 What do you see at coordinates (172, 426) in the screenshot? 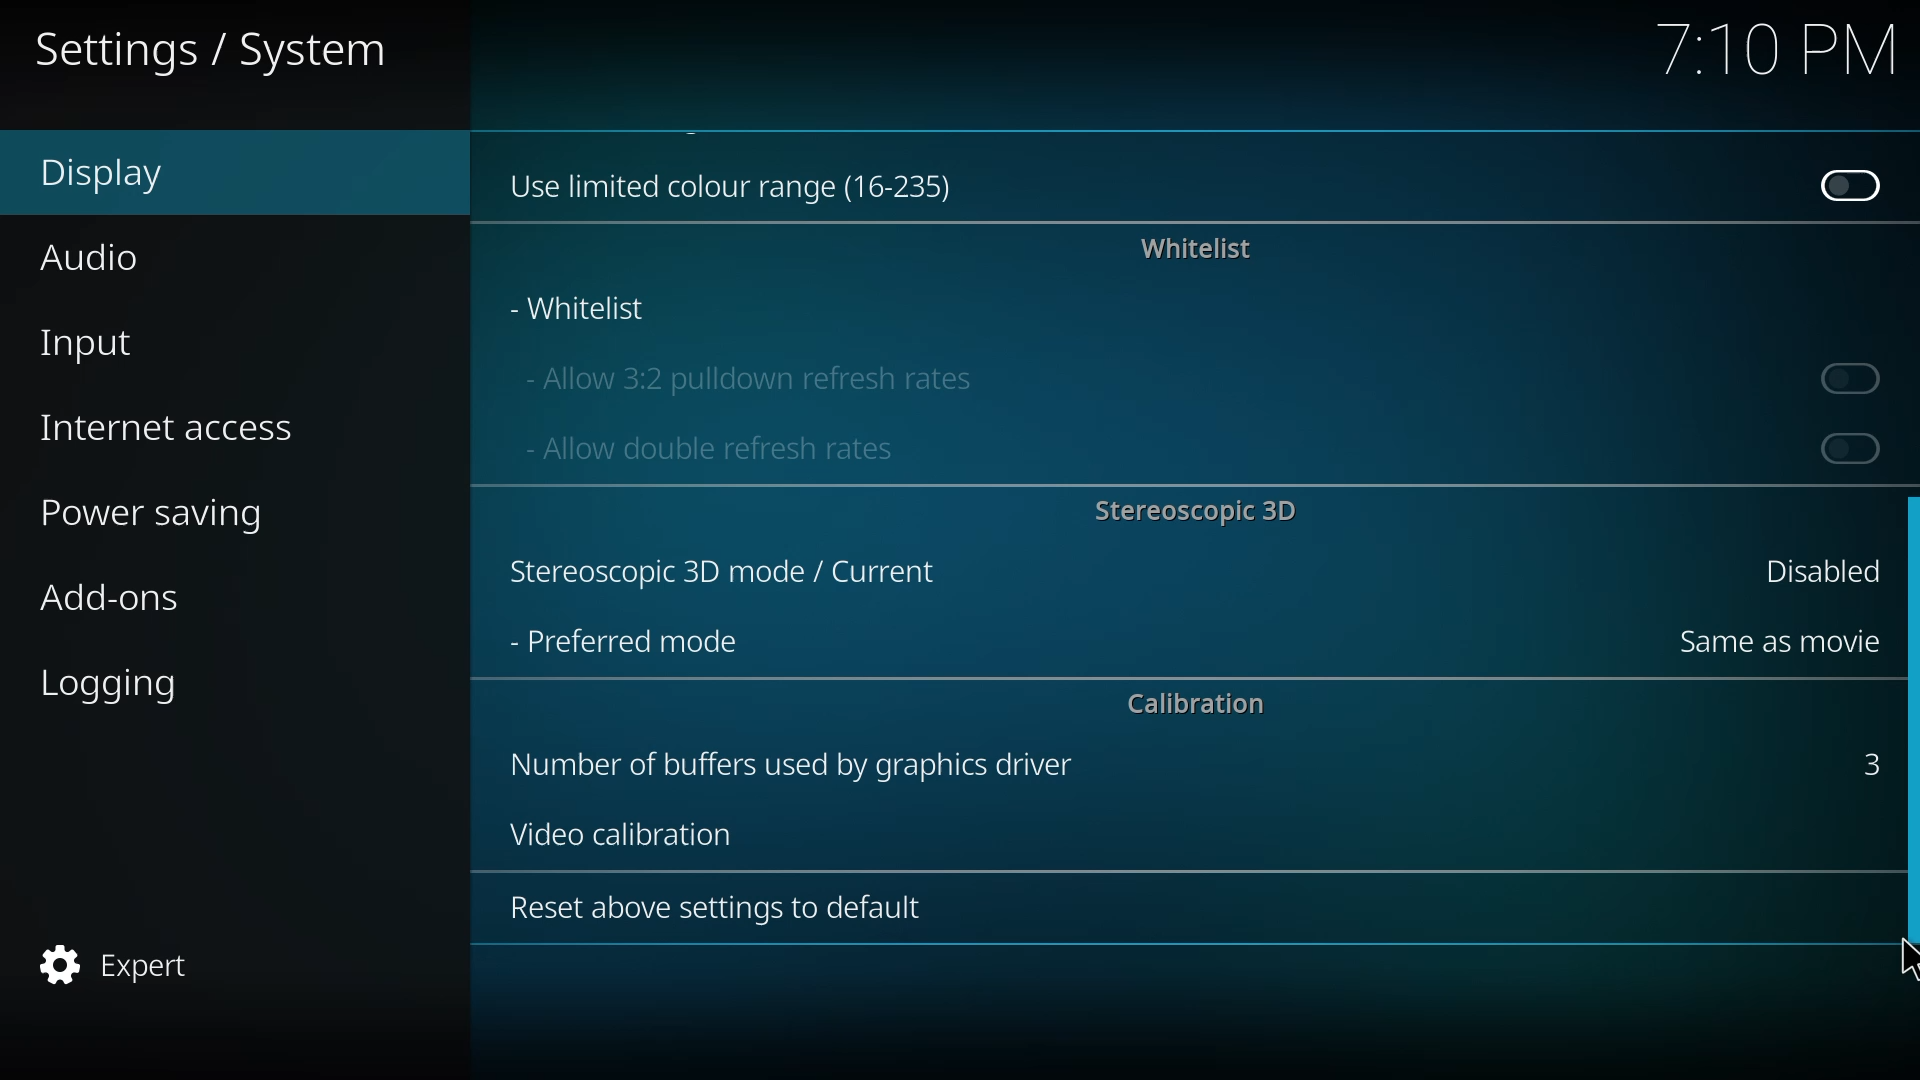
I see `internet access` at bounding box center [172, 426].